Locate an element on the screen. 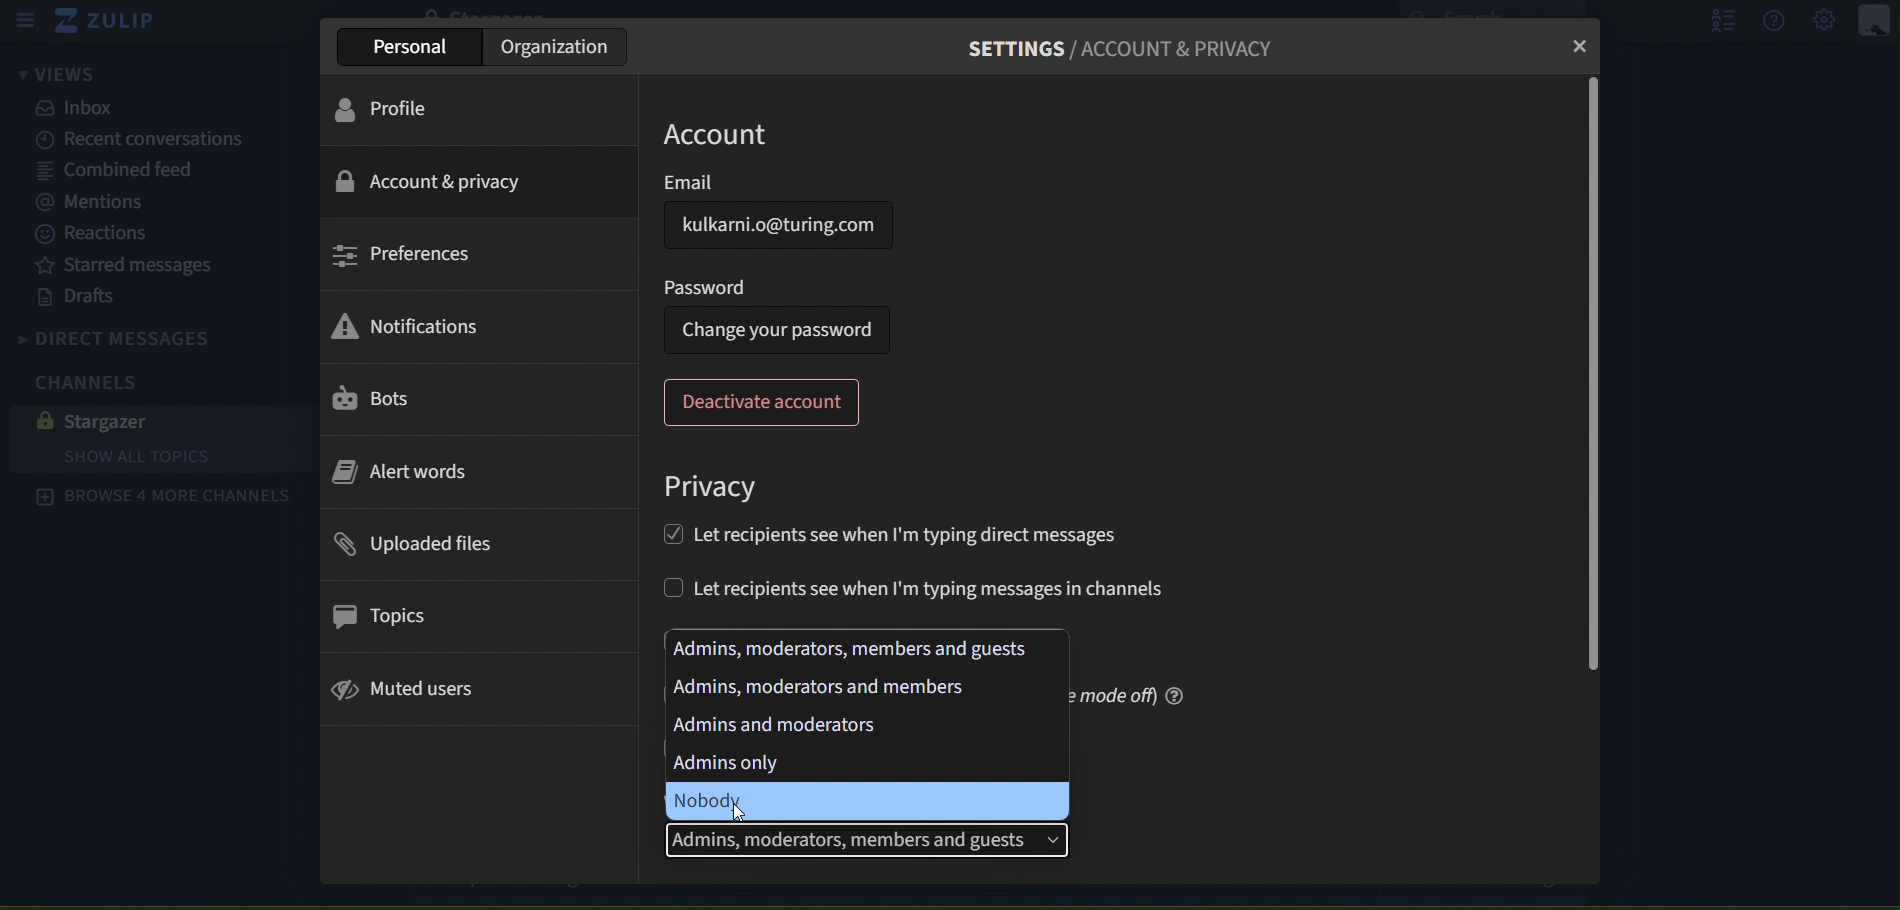  uploaded files is located at coordinates (414, 545).